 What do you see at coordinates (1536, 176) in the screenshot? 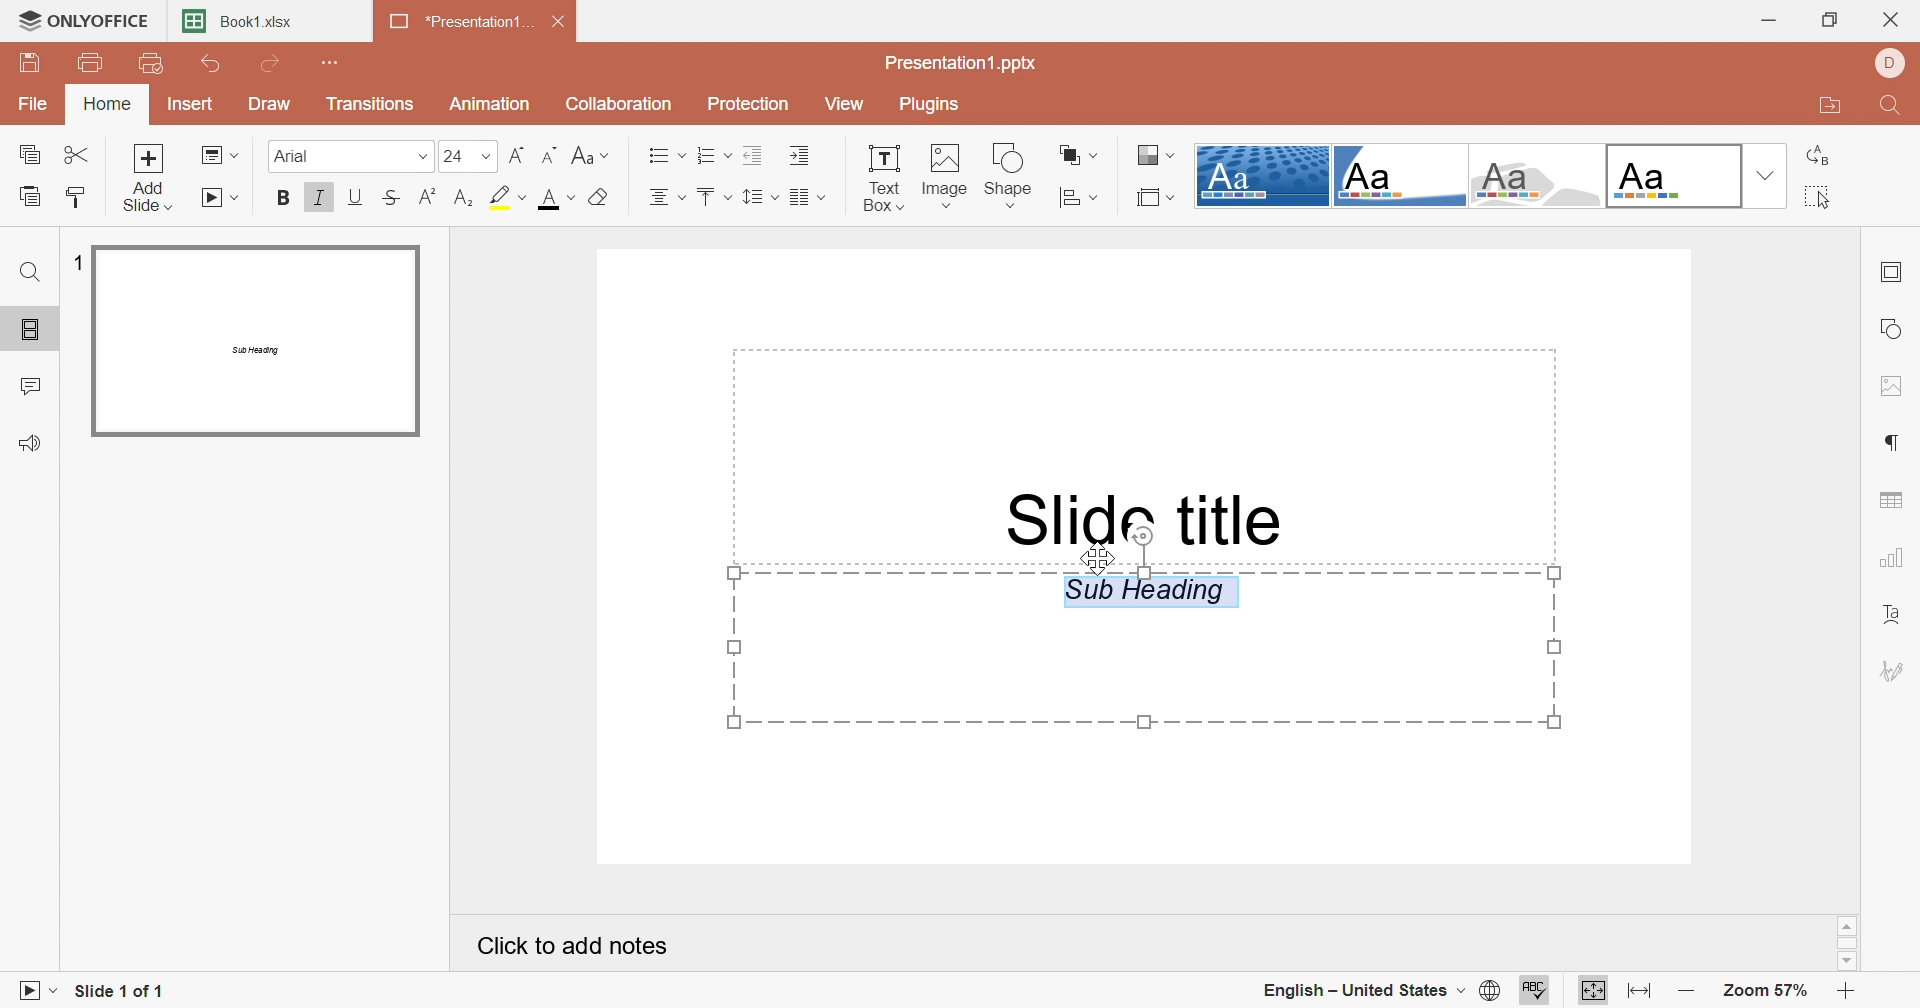
I see `Turtle` at bounding box center [1536, 176].